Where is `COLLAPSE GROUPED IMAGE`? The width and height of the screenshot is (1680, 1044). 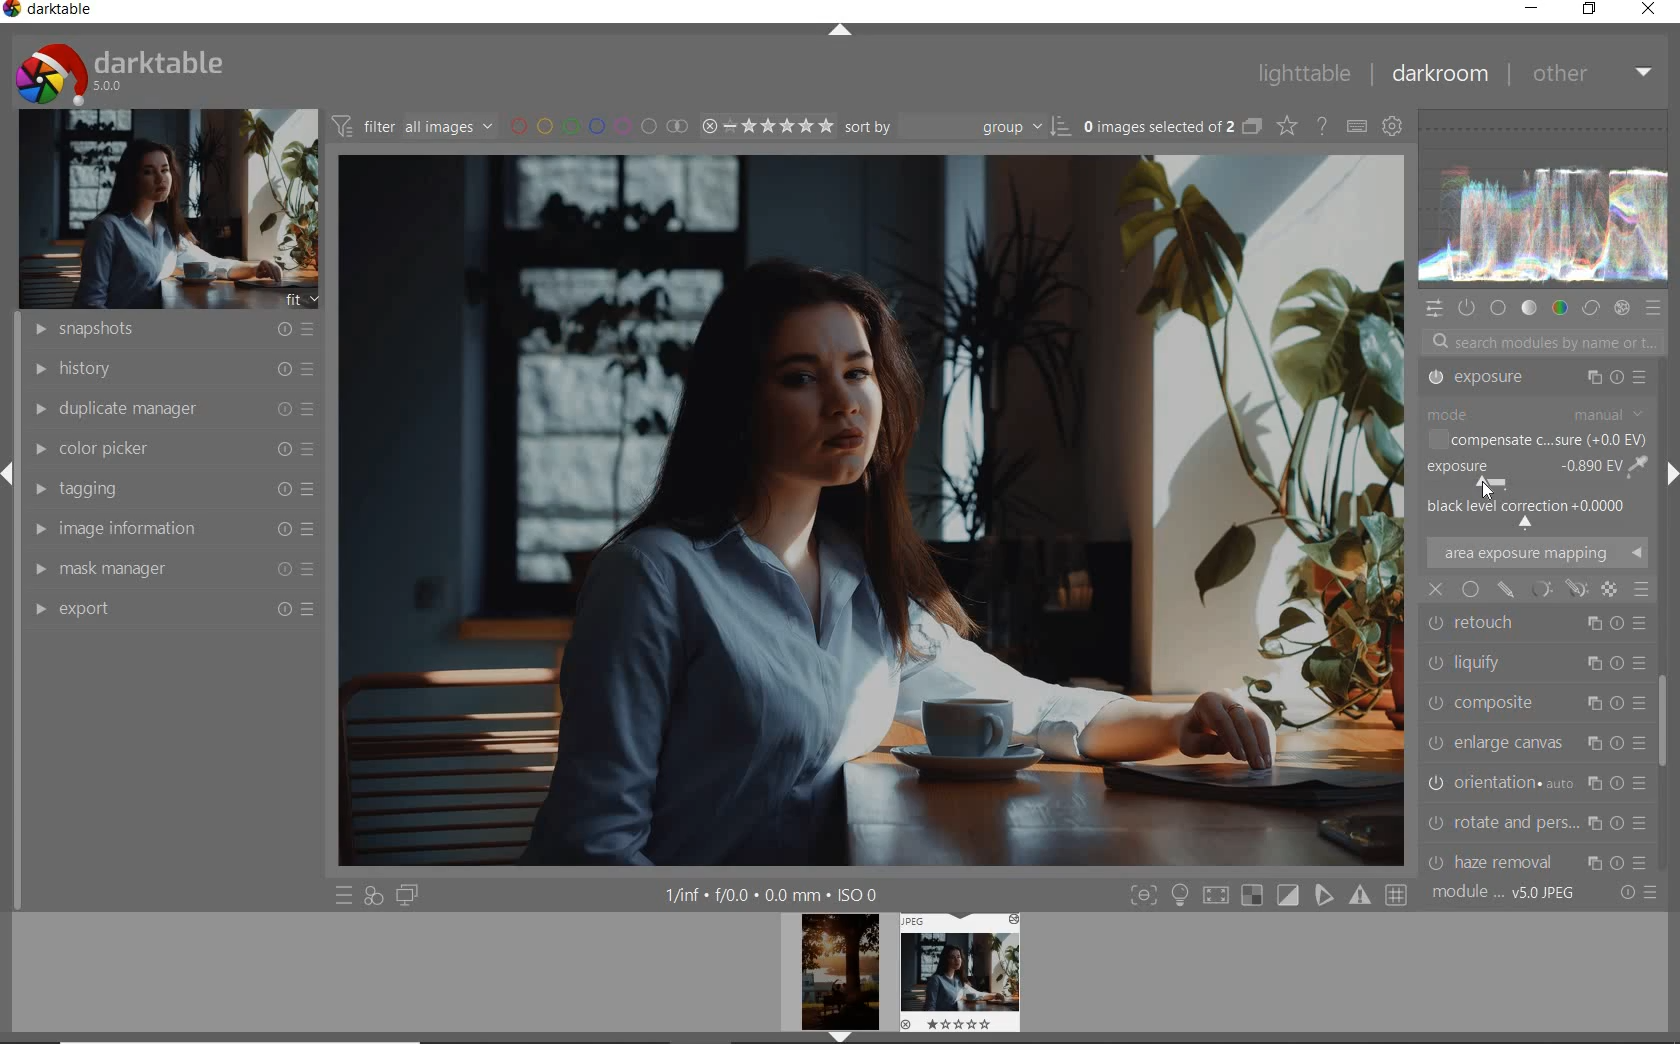 COLLAPSE GROUPED IMAGE is located at coordinates (1251, 128).